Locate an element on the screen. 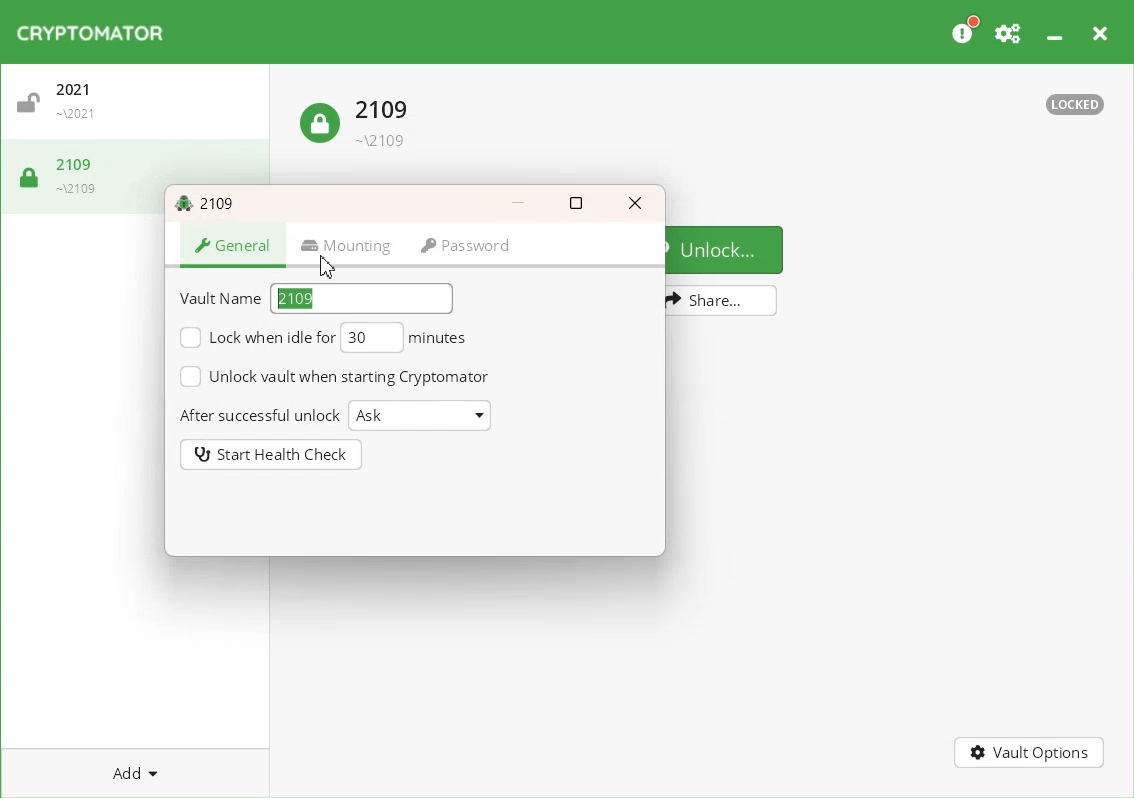 The width and height of the screenshot is (1134, 798). Lock Vault is located at coordinates (359, 117).